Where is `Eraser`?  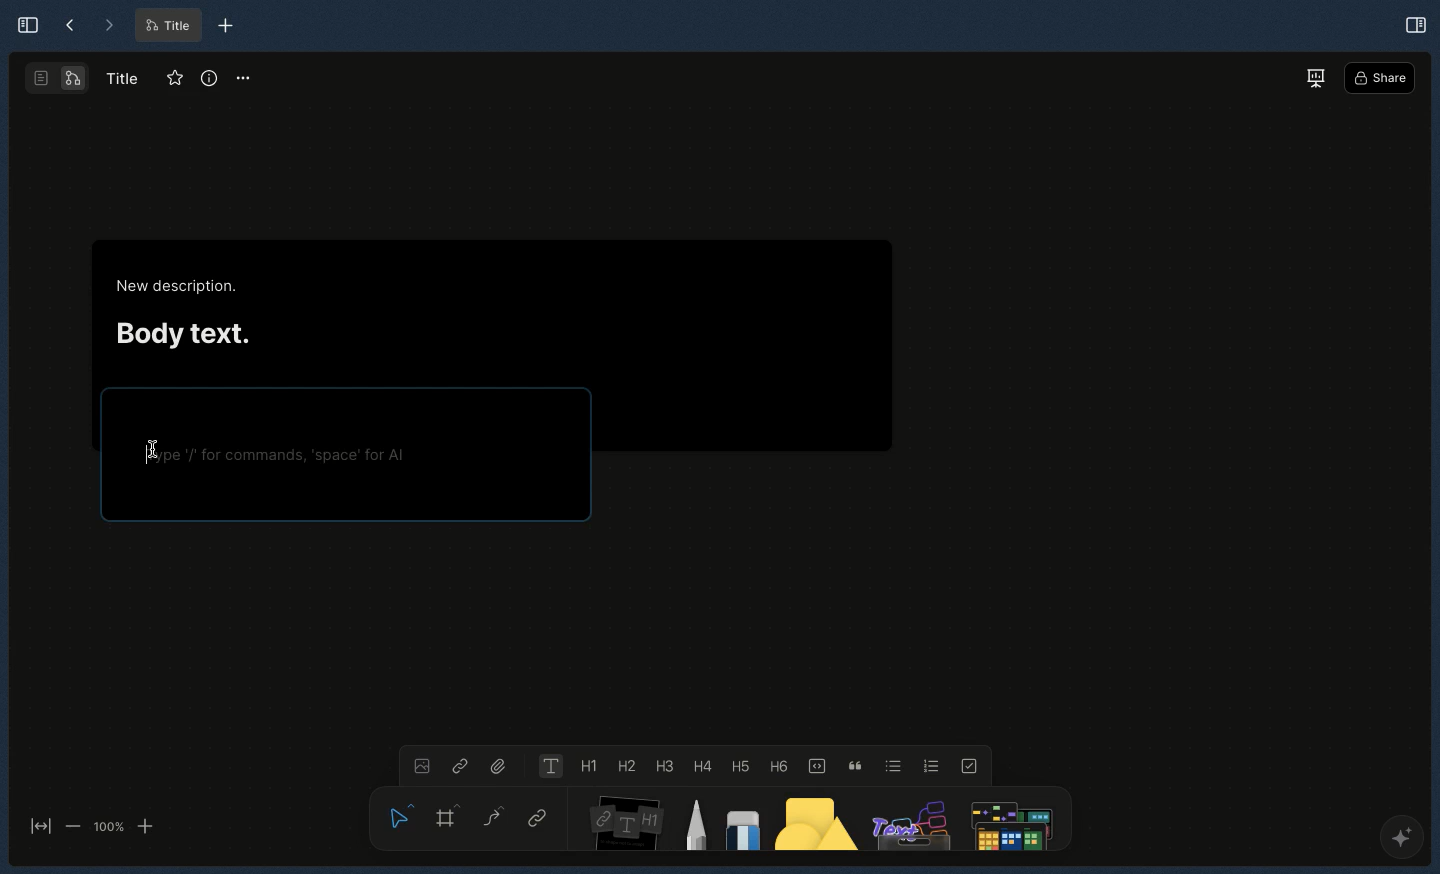 Eraser is located at coordinates (741, 825).